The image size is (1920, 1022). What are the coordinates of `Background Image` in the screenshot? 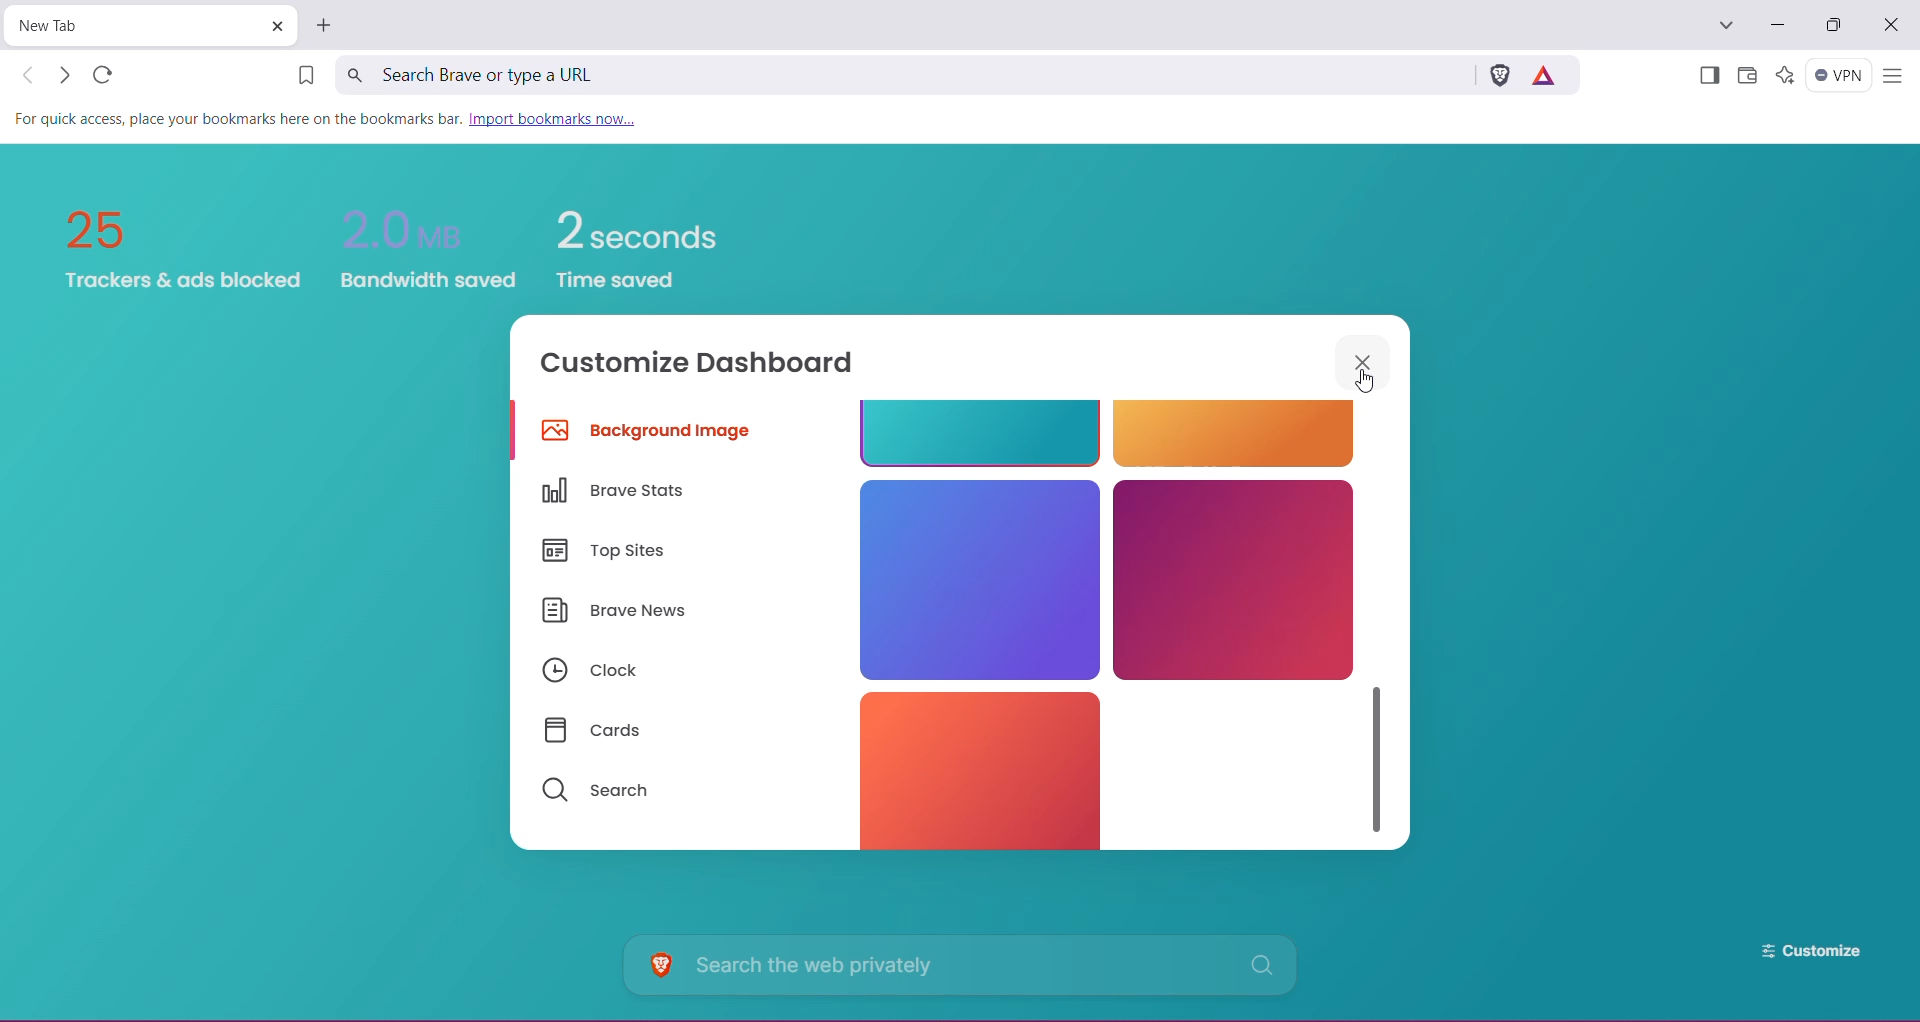 It's located at (651, 434).